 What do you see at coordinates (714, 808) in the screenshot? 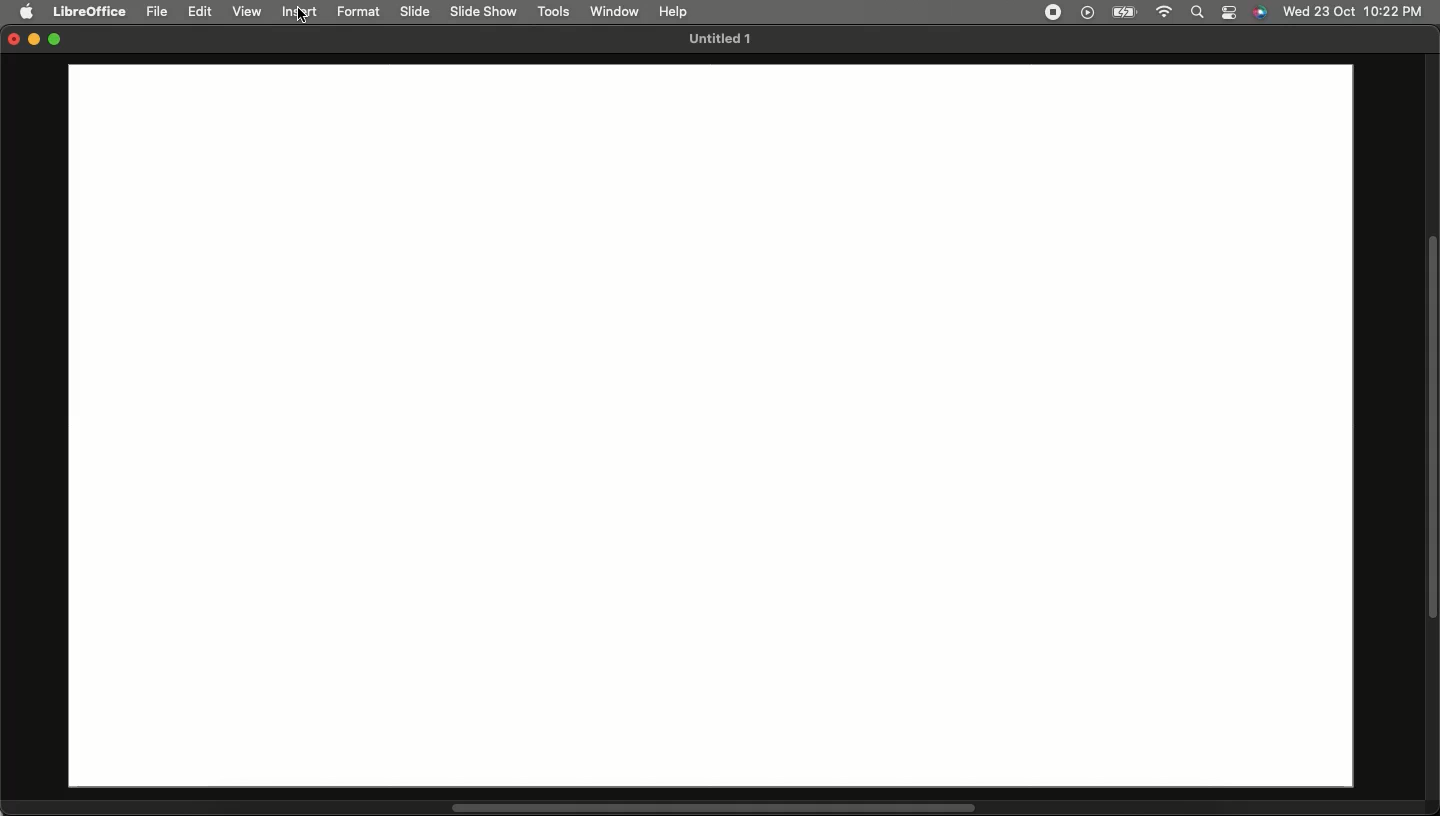
I see `Scroll` at bounding box center [714, 808].